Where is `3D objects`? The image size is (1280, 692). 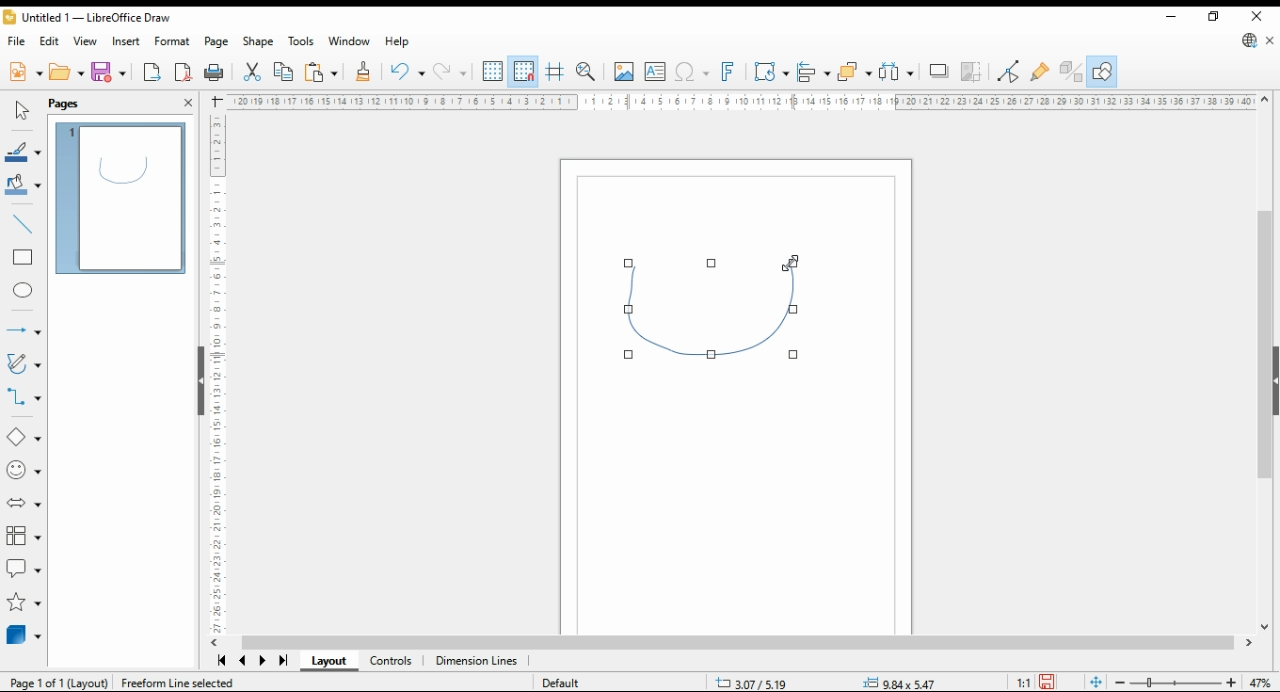 3D objects is located at coordinates (22, 635).